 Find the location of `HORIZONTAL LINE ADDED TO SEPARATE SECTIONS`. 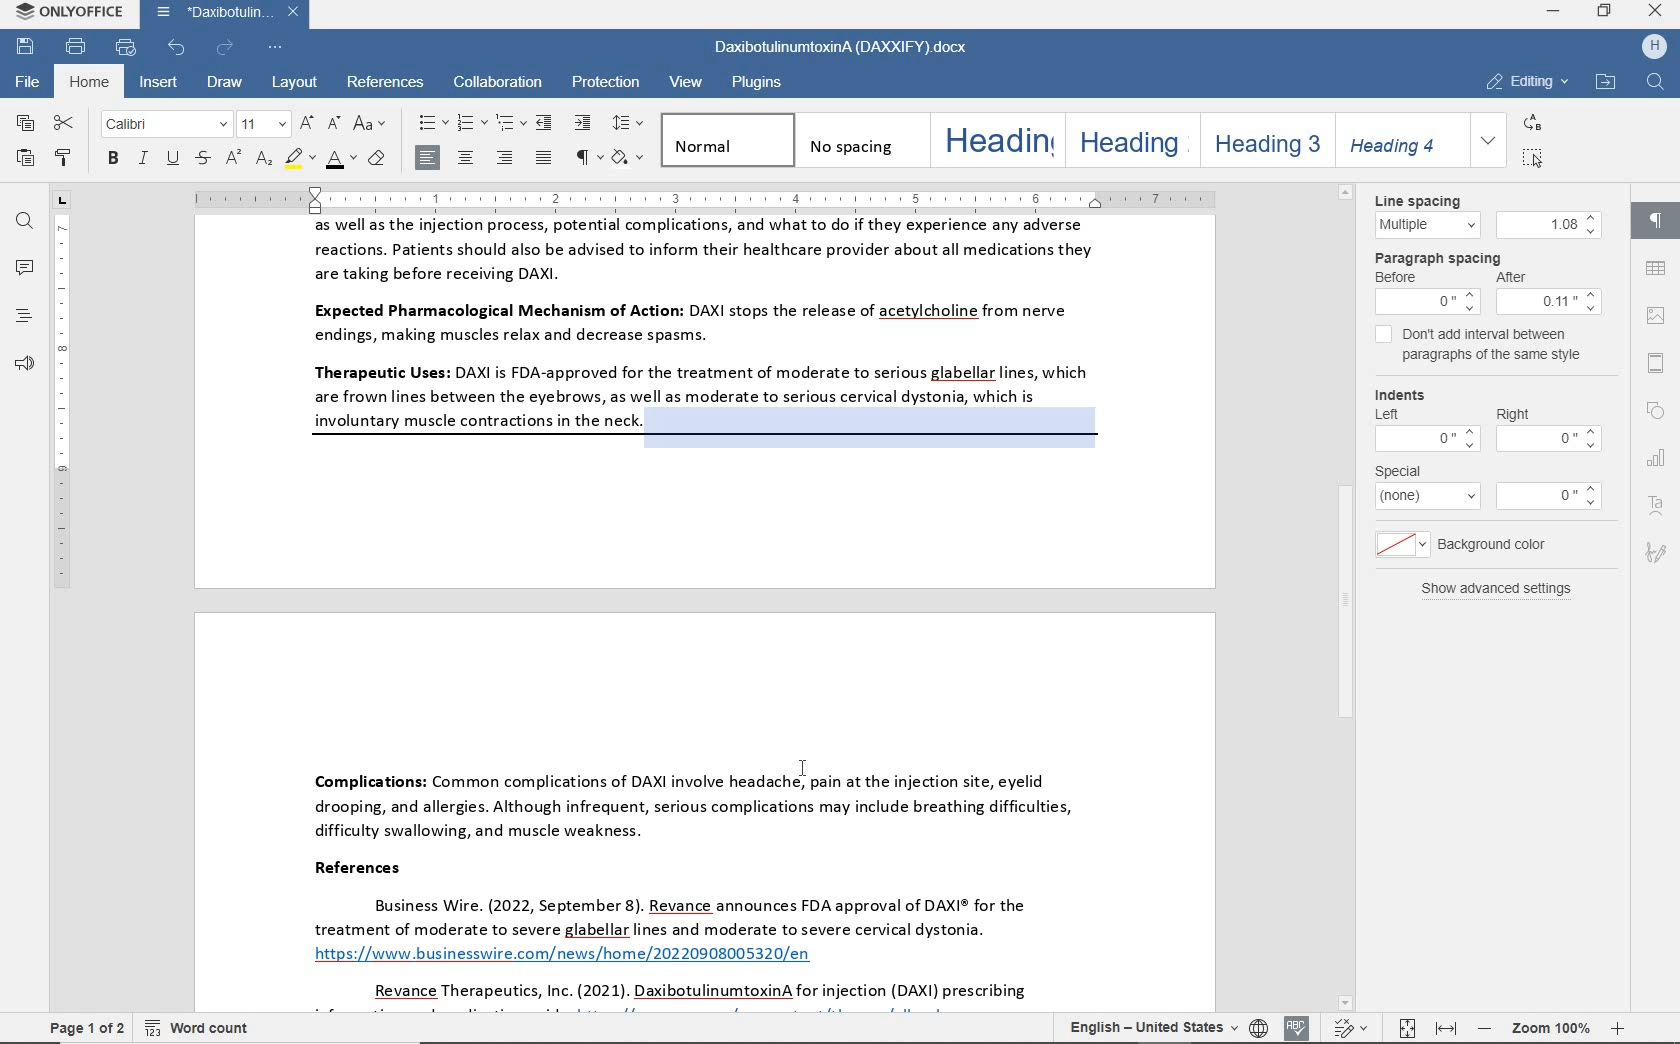

HORIZONTAL LINE ADDED TO SEPARATE SECTIONS is located at coordinates (713, 440).